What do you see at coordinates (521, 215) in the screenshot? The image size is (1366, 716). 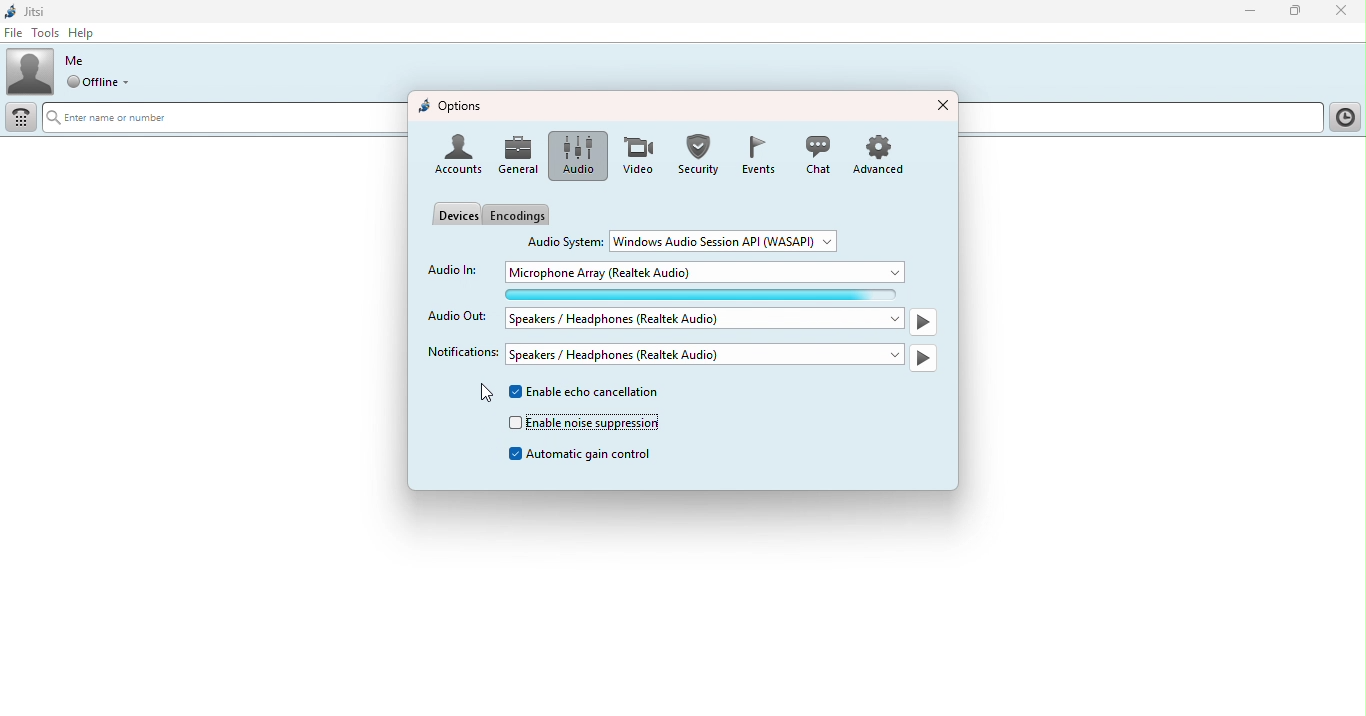 I see `Encodings` at bounding box center [521, 215].